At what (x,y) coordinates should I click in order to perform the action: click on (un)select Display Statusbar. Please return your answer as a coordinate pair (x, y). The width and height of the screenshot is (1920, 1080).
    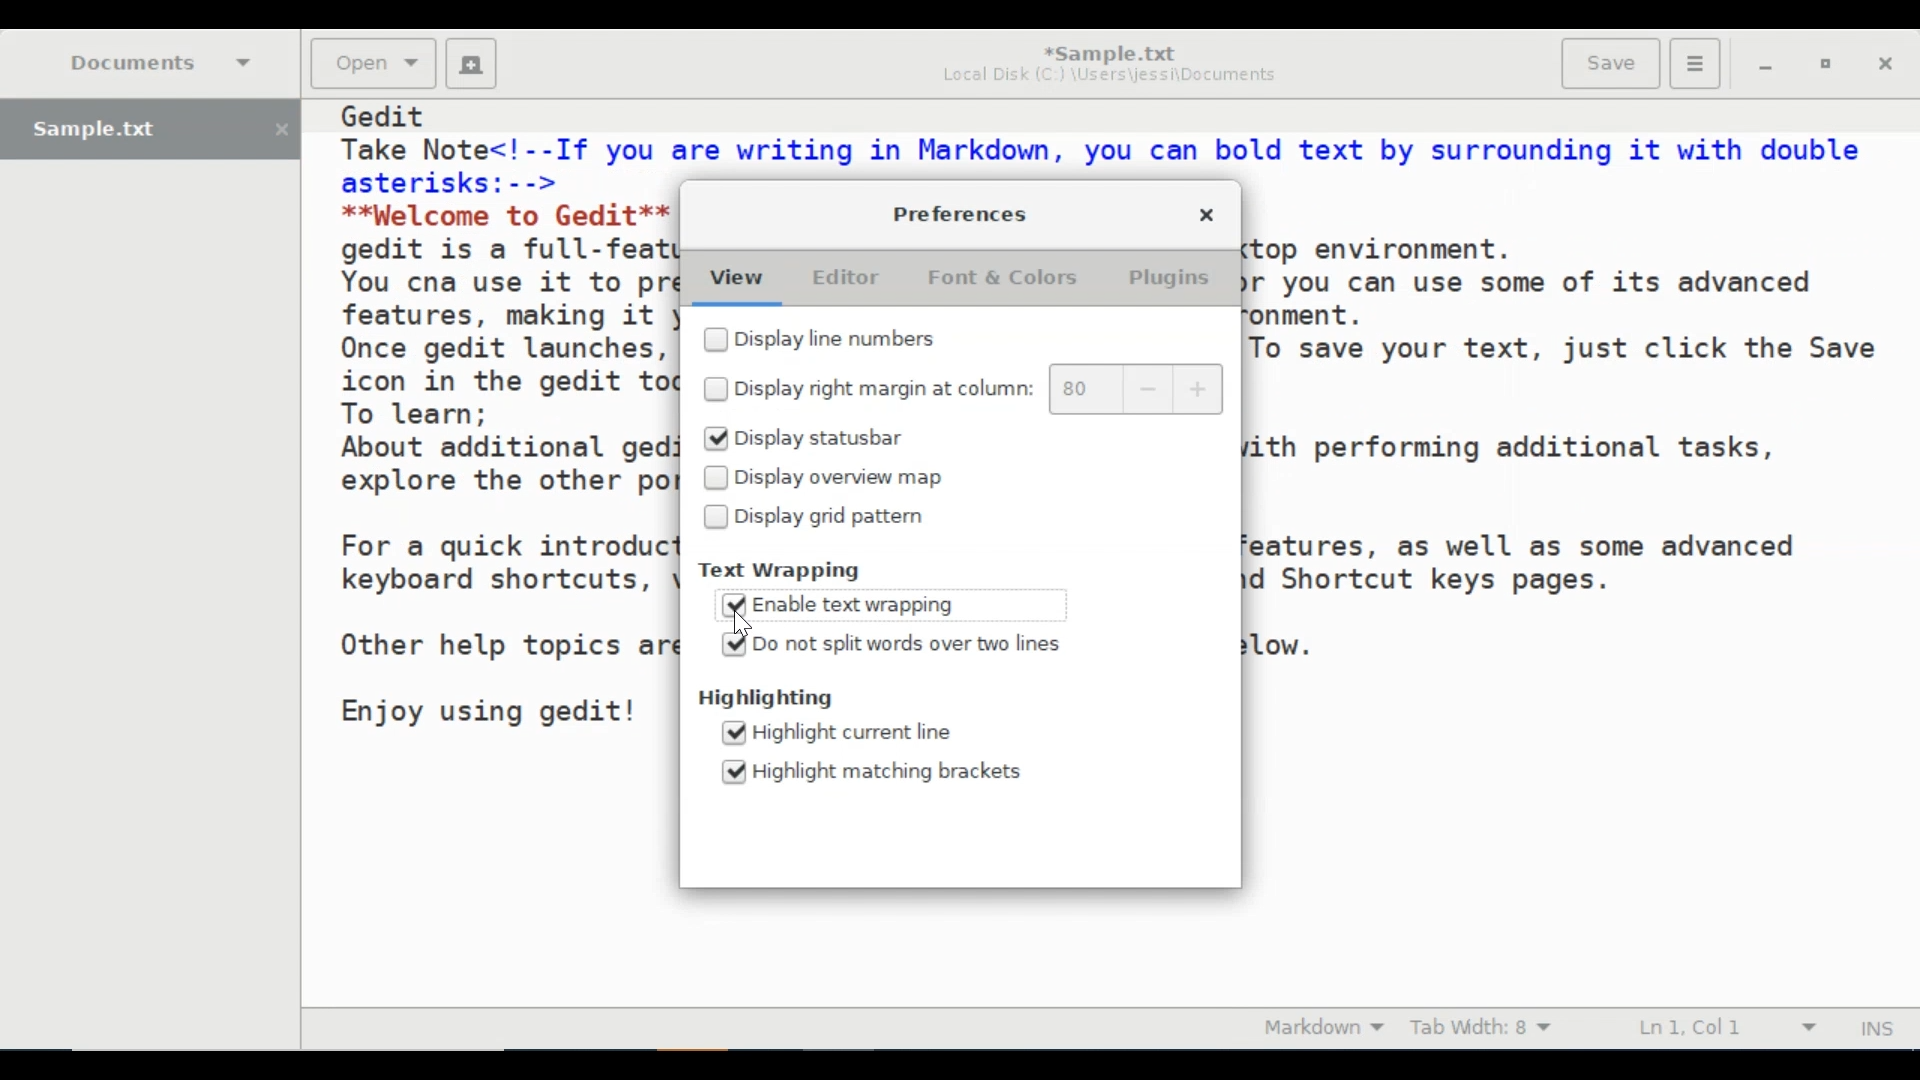
    Looking at the image, I should click on (812, 438).